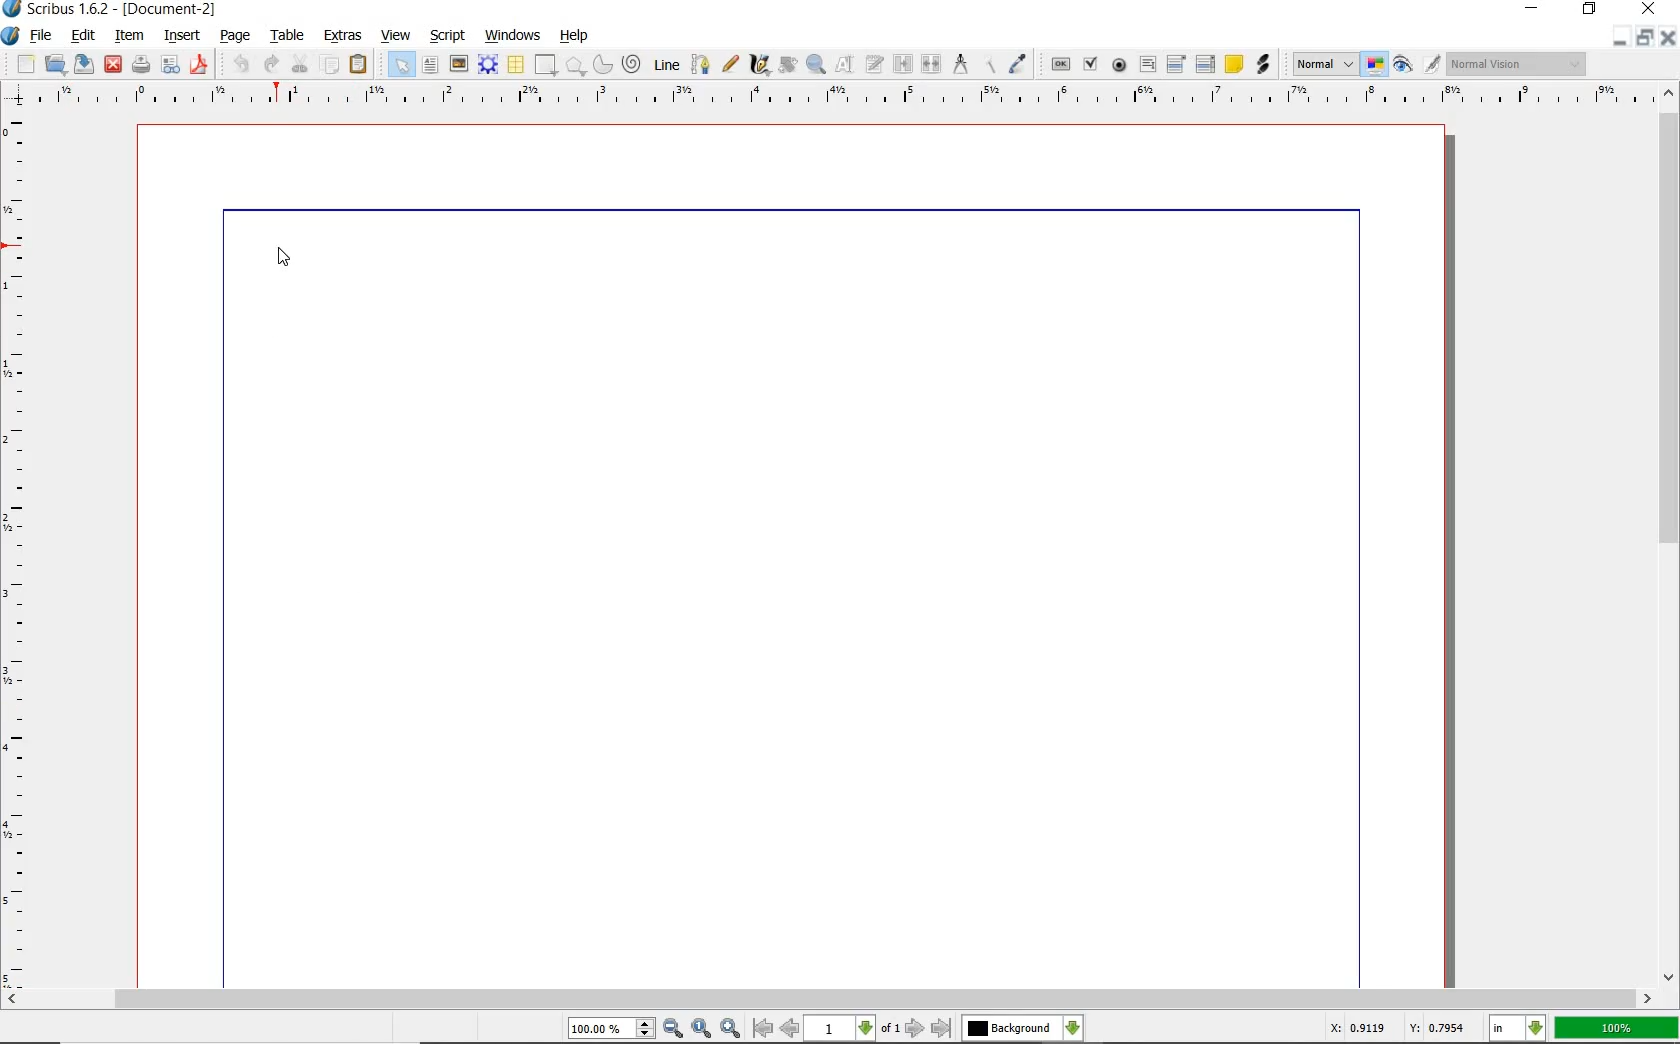 This screenshot has width=1680, height=1044. Describe the element at coordinates (1431, 64) in the screenshot. I see `edit in preview mode` at that location.